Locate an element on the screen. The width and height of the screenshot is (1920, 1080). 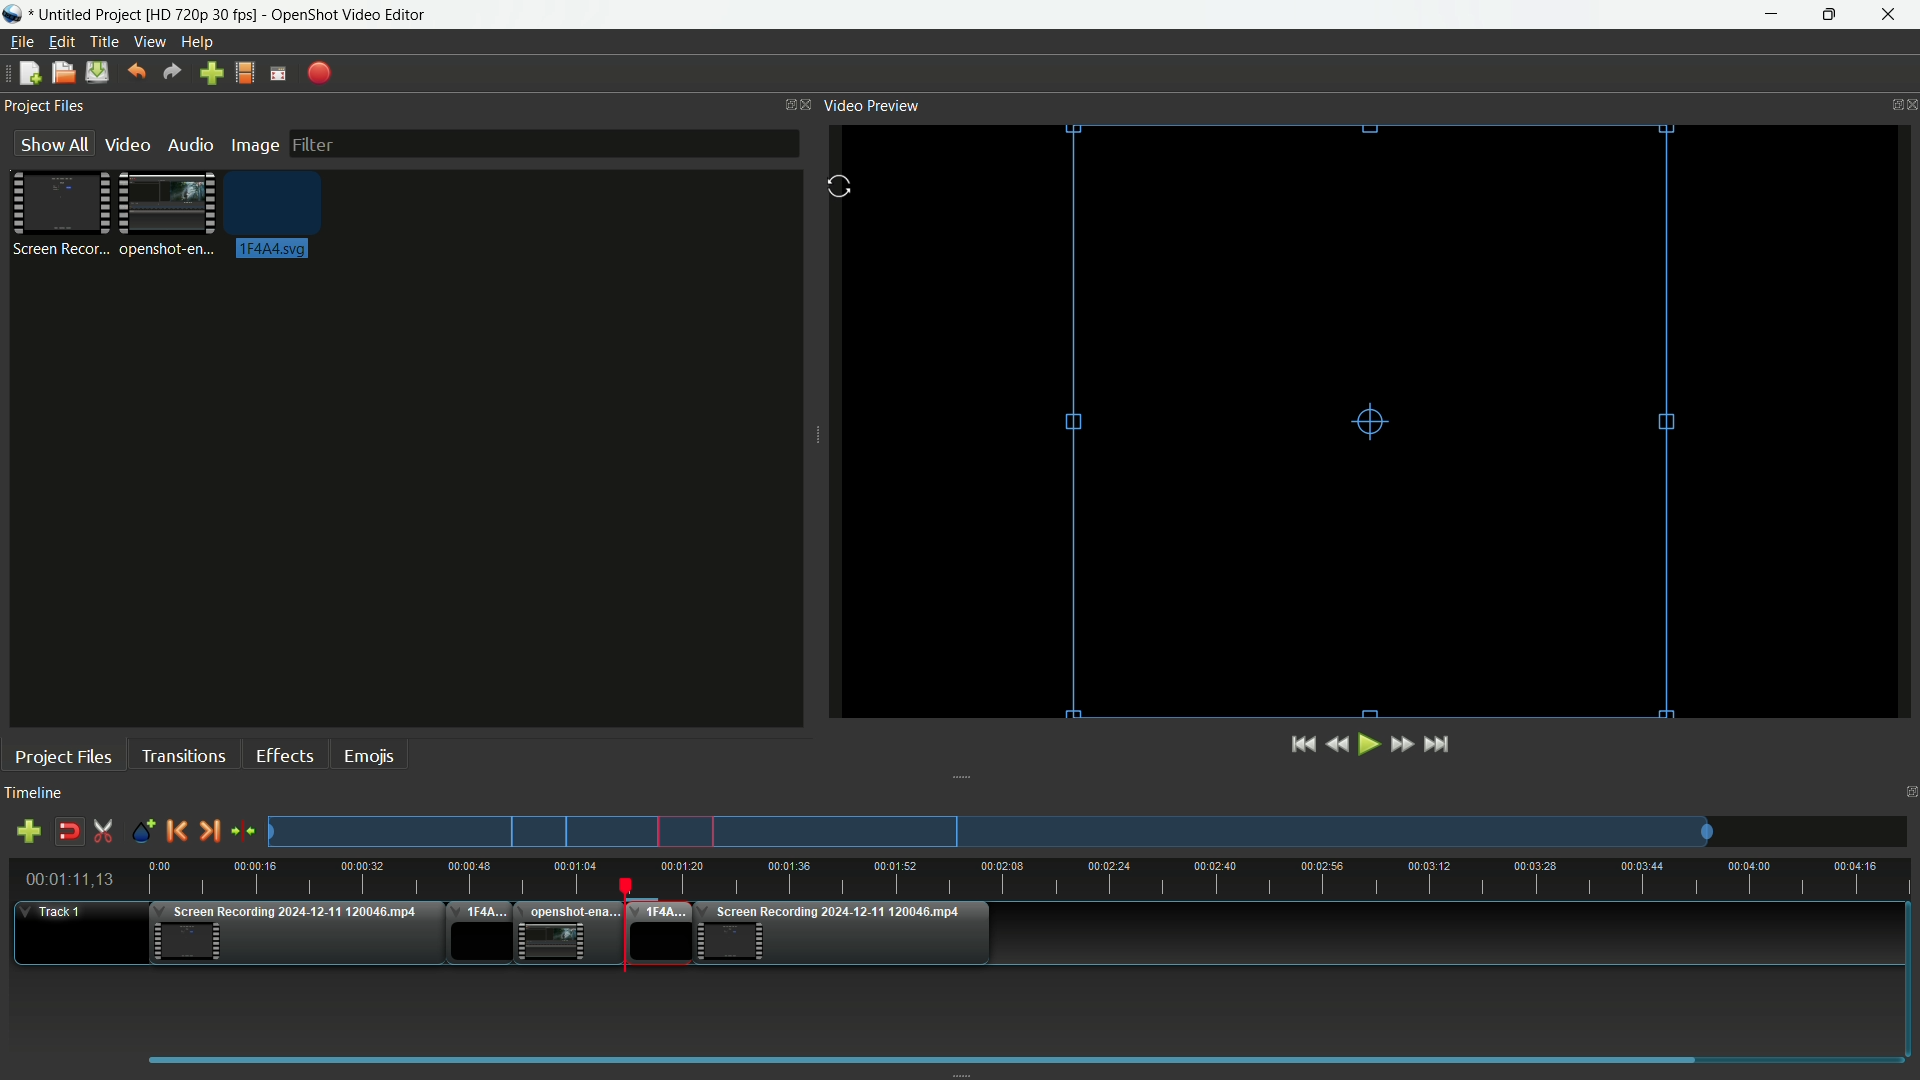
Edit menu is located at coordinates (58, 42).